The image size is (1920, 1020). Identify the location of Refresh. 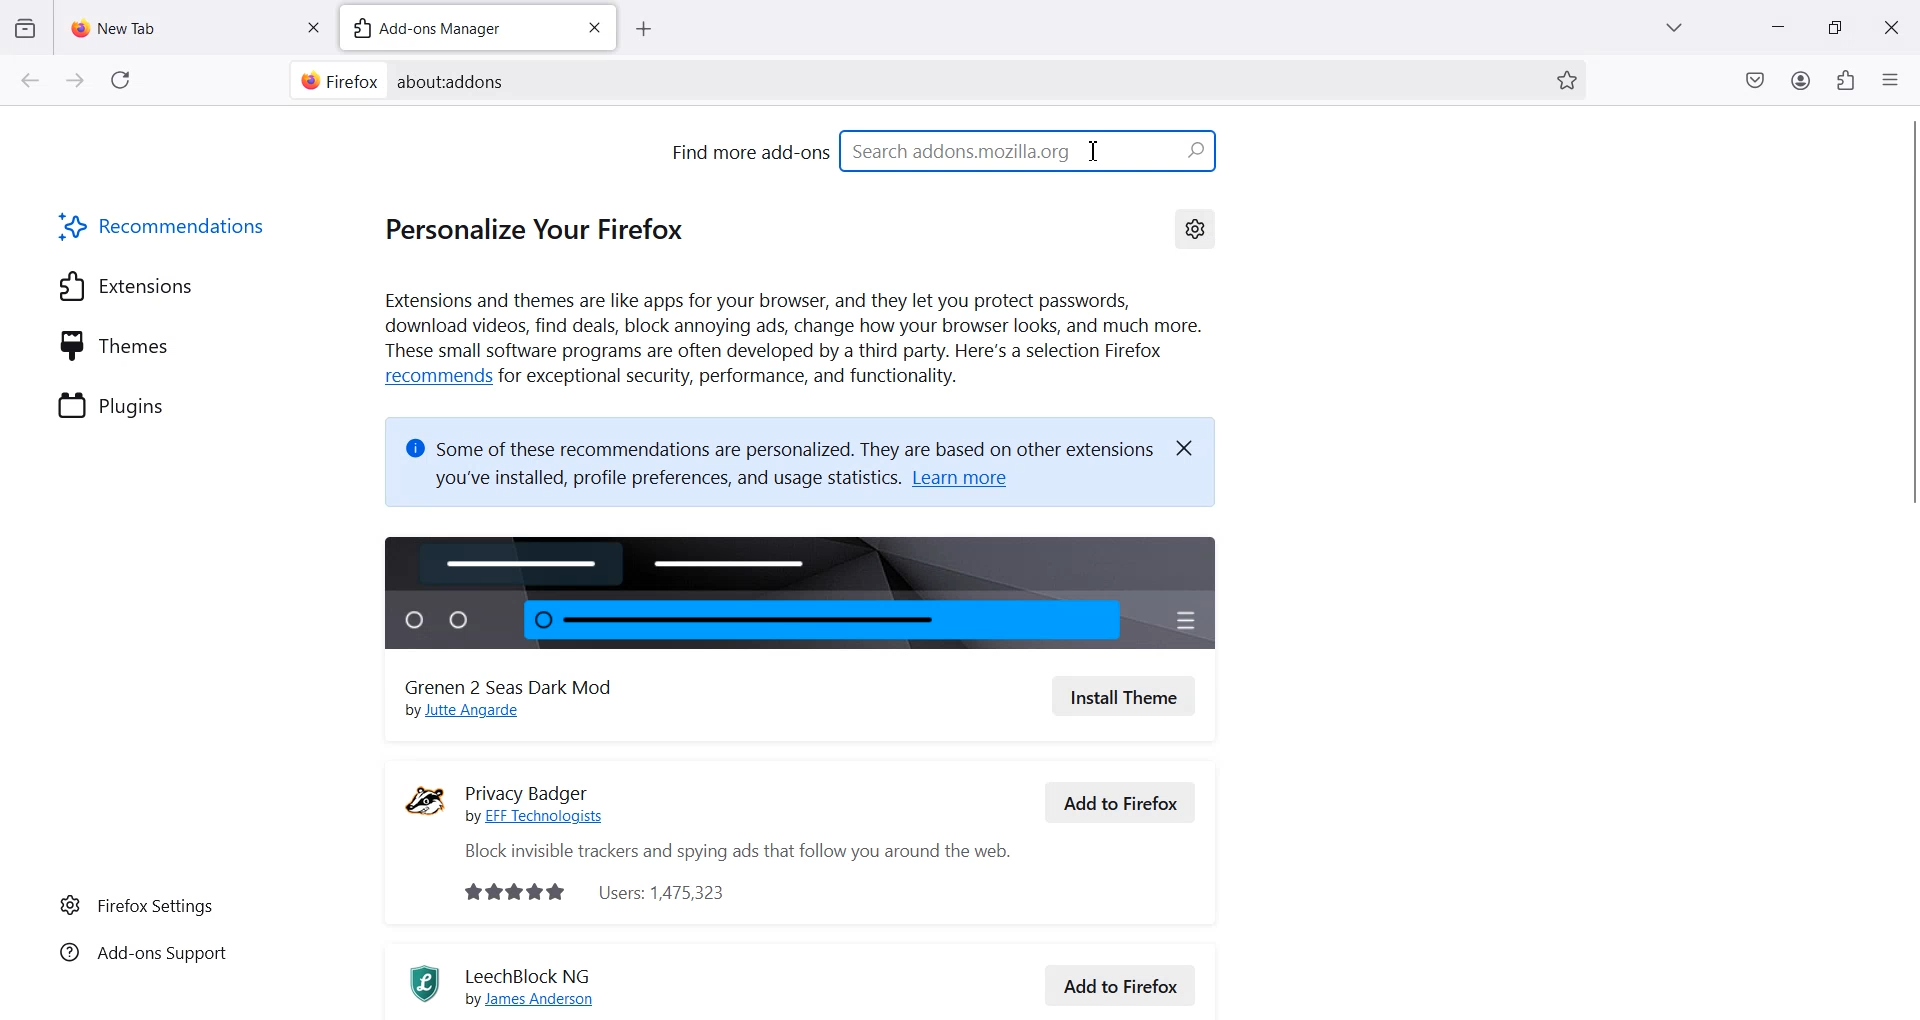
(121, 80).